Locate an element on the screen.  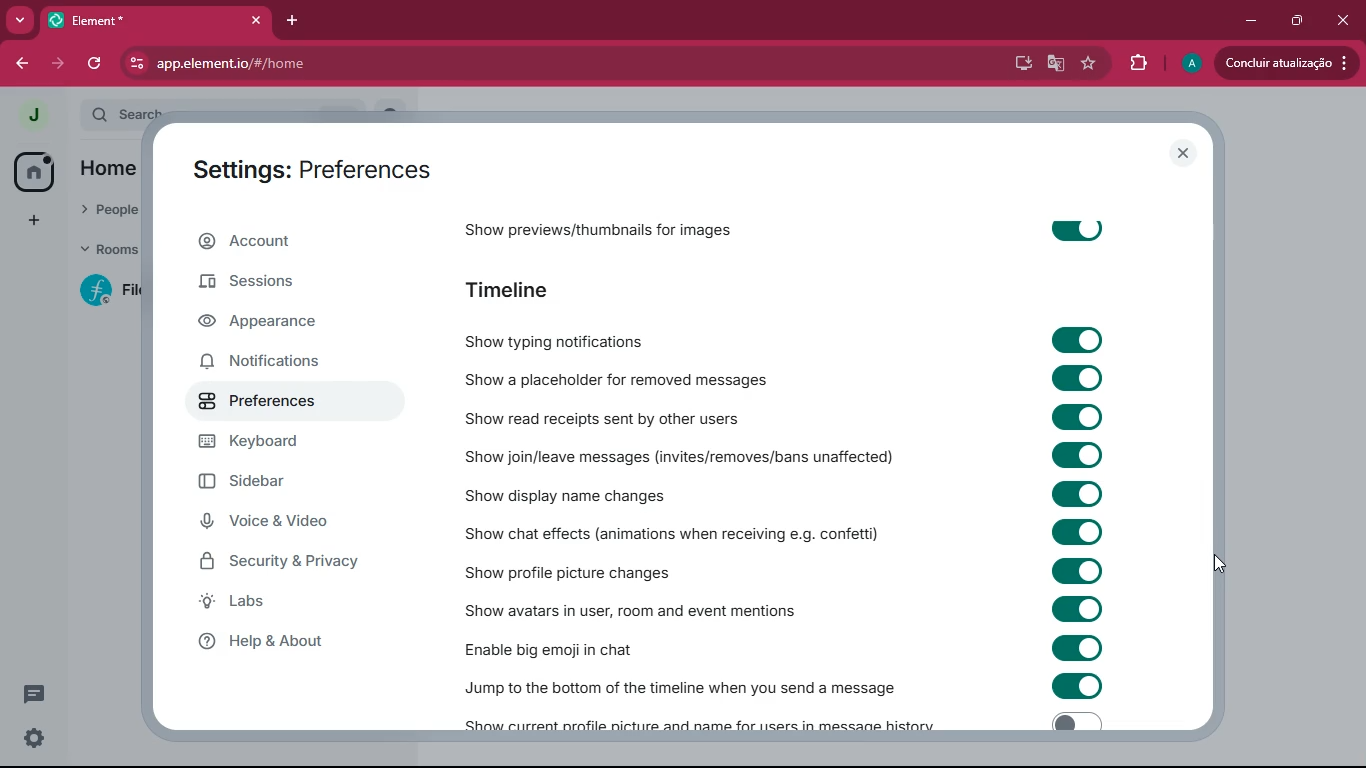
show display name changes is located at coordinates (571, 495).